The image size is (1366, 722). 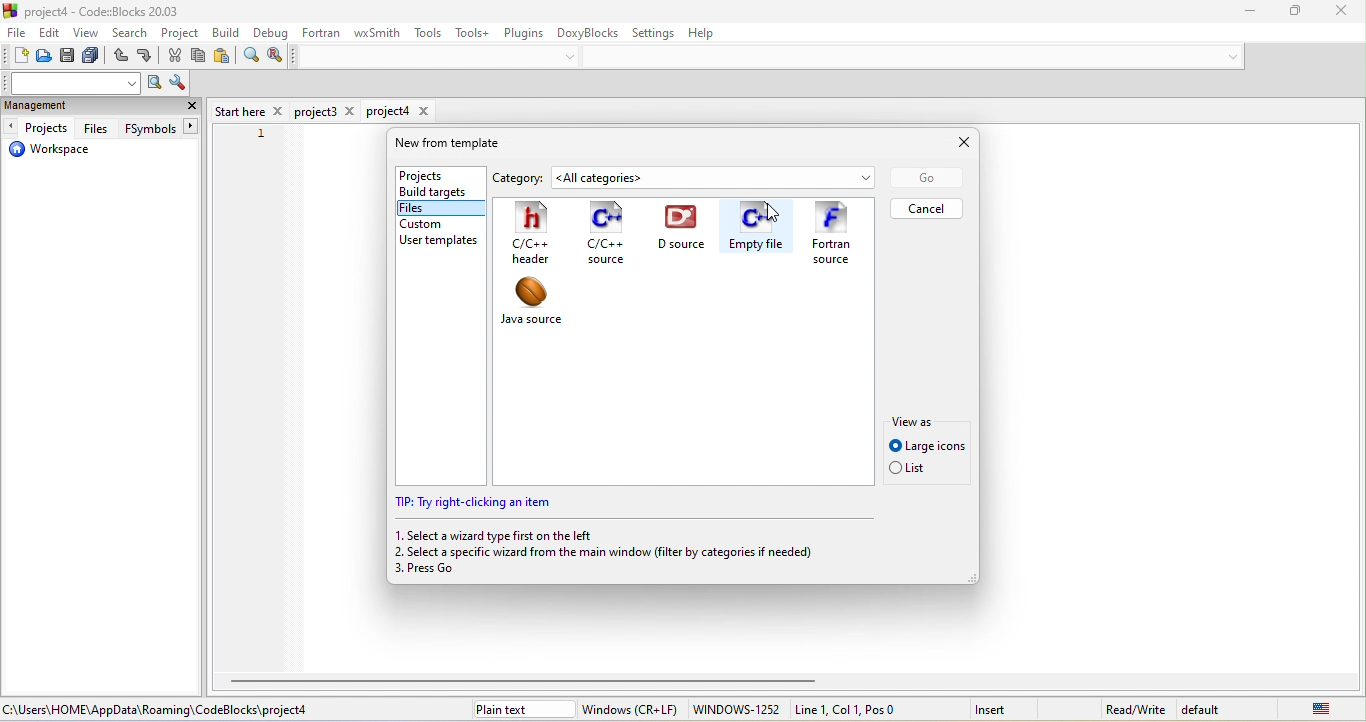 What do you see at coordinates (438, 572) in the screenshot?
I see `3. press go` at bounding box center [438, 572].